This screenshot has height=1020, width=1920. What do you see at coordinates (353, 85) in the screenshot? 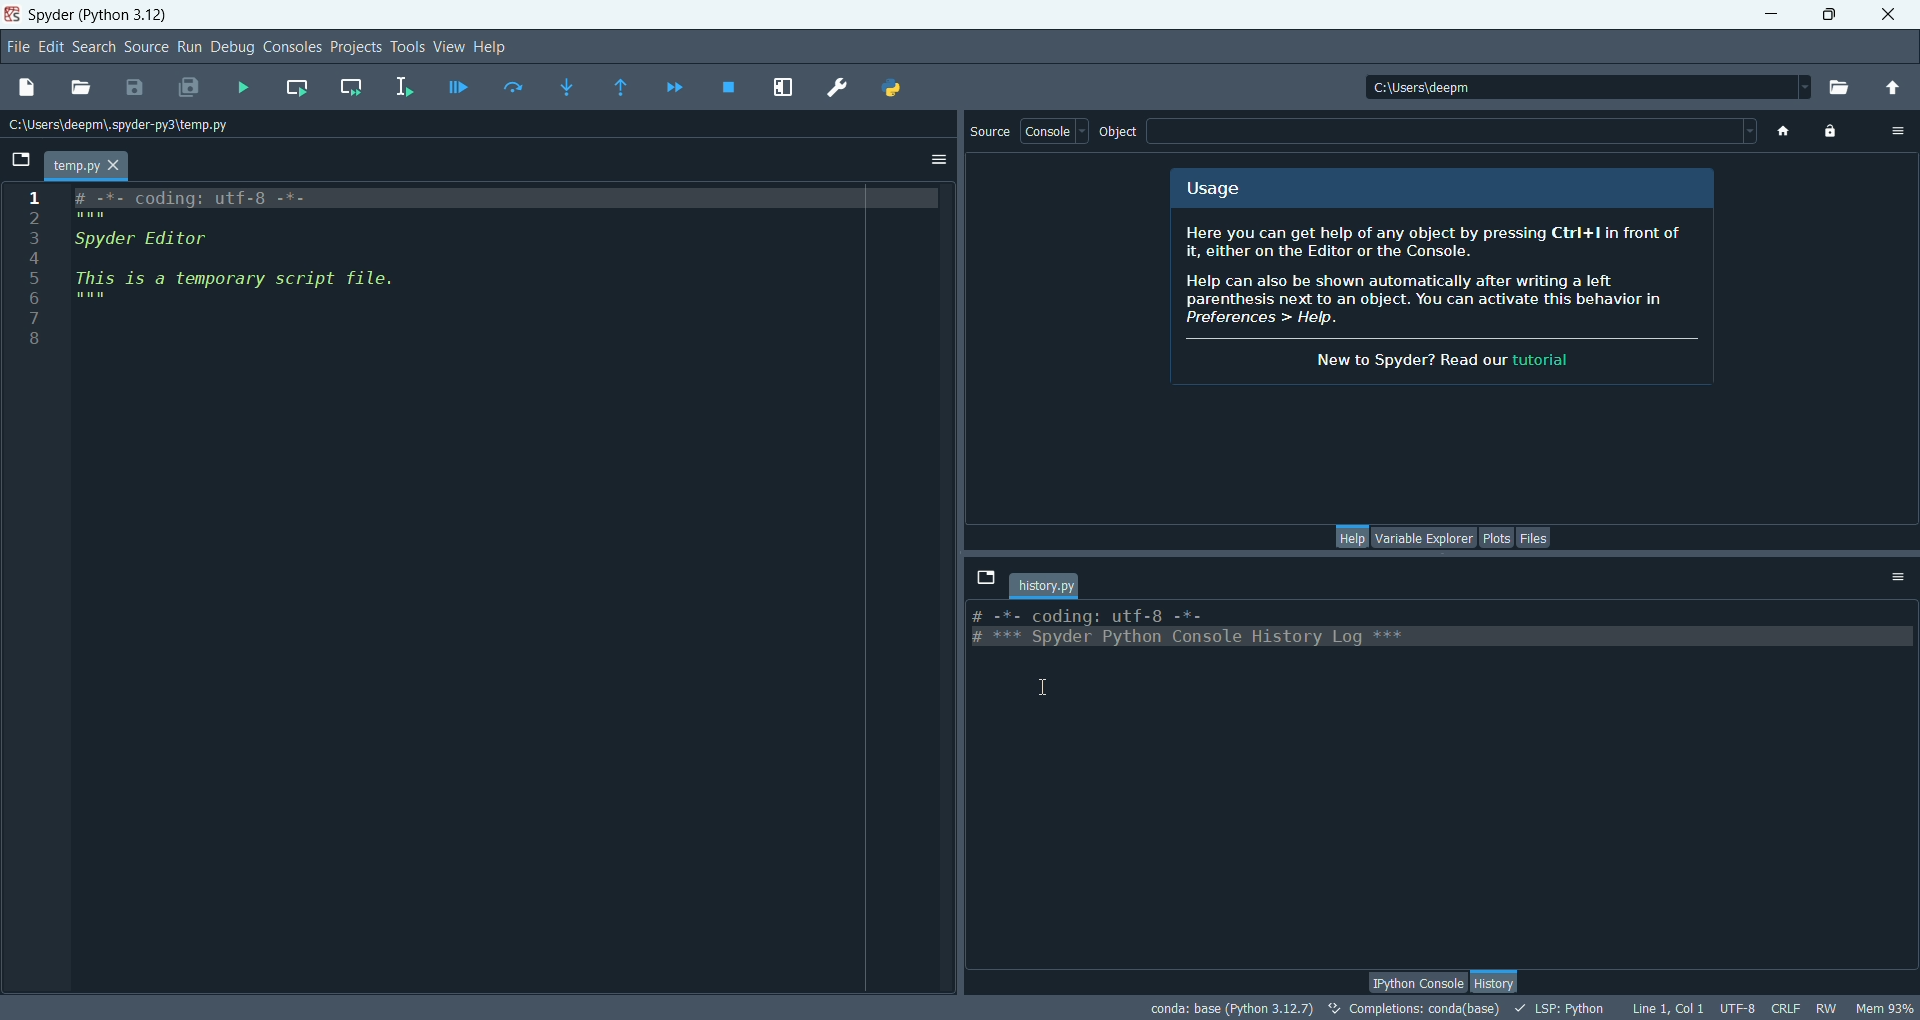
I see `run current cell and go to next one` at bounding box center [353, 85].